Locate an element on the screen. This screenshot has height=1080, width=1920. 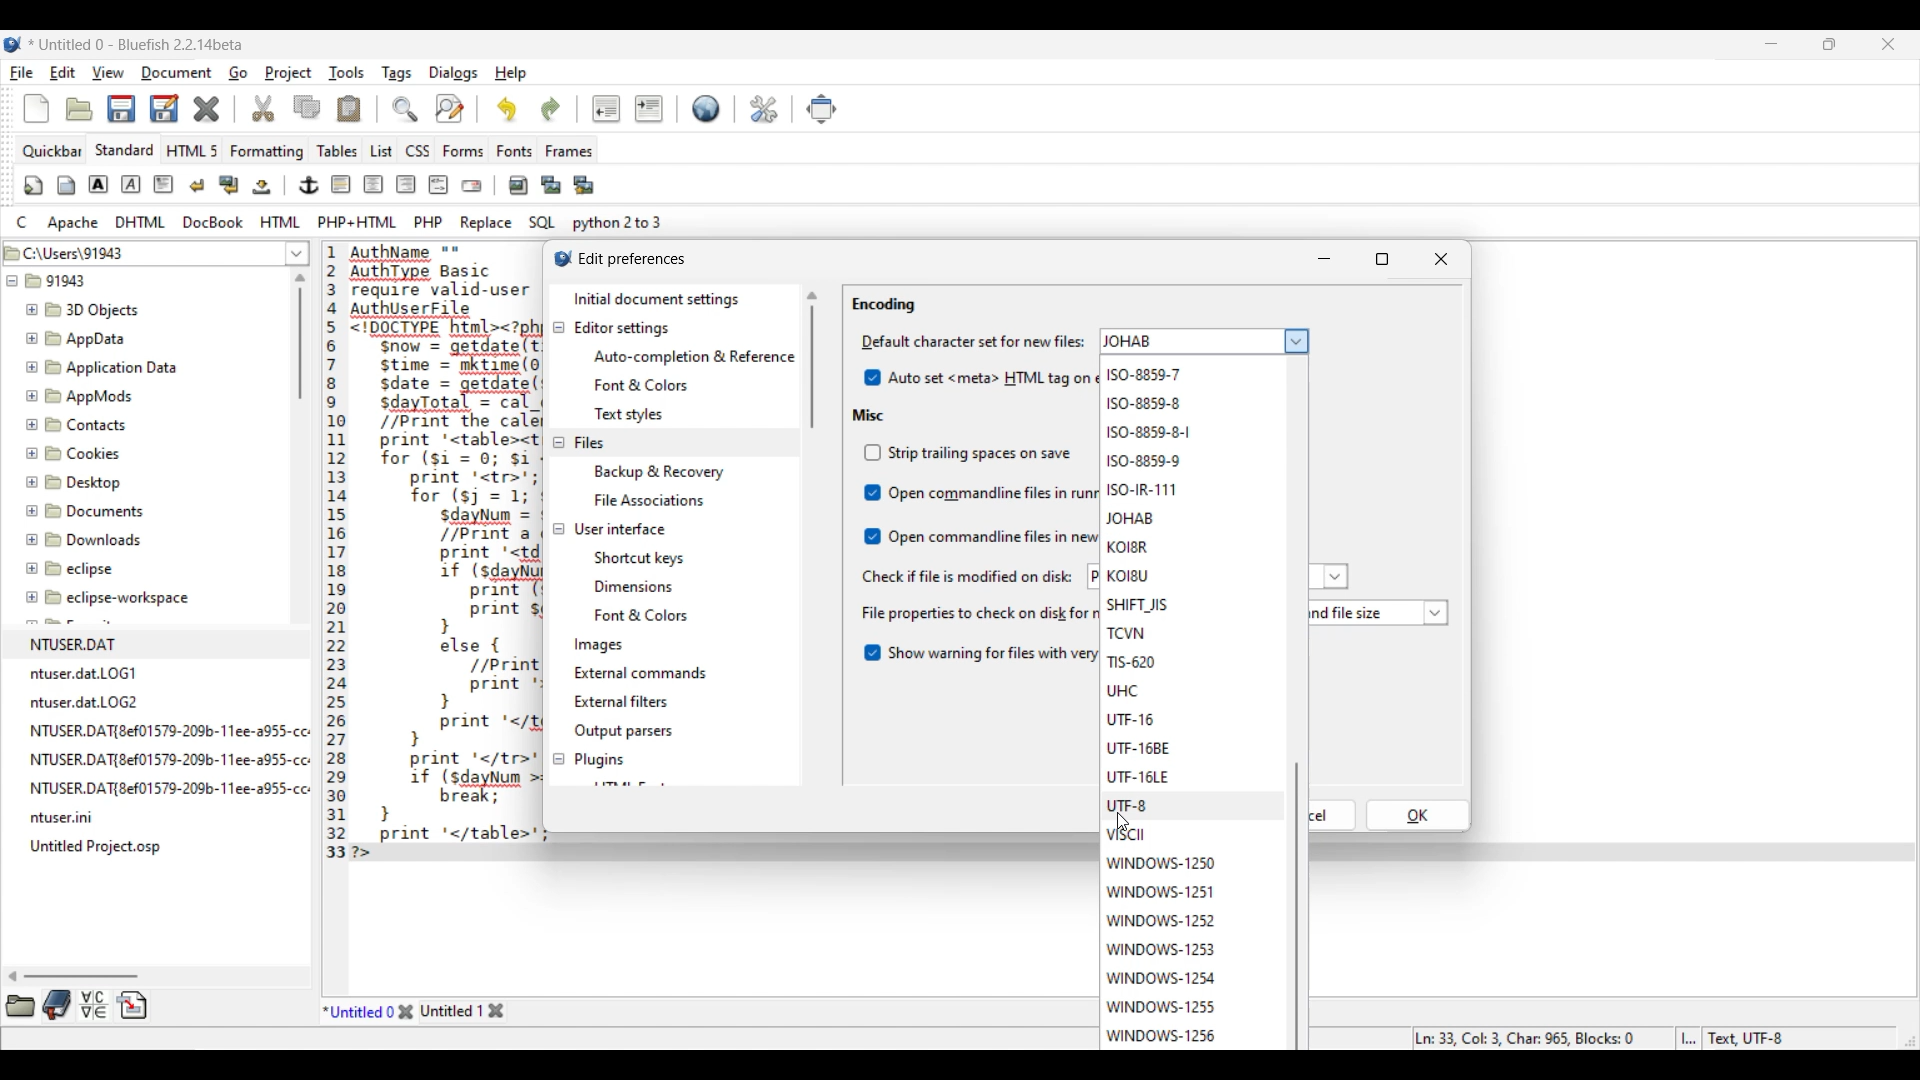
Cut is located at coordinates (263, 108).